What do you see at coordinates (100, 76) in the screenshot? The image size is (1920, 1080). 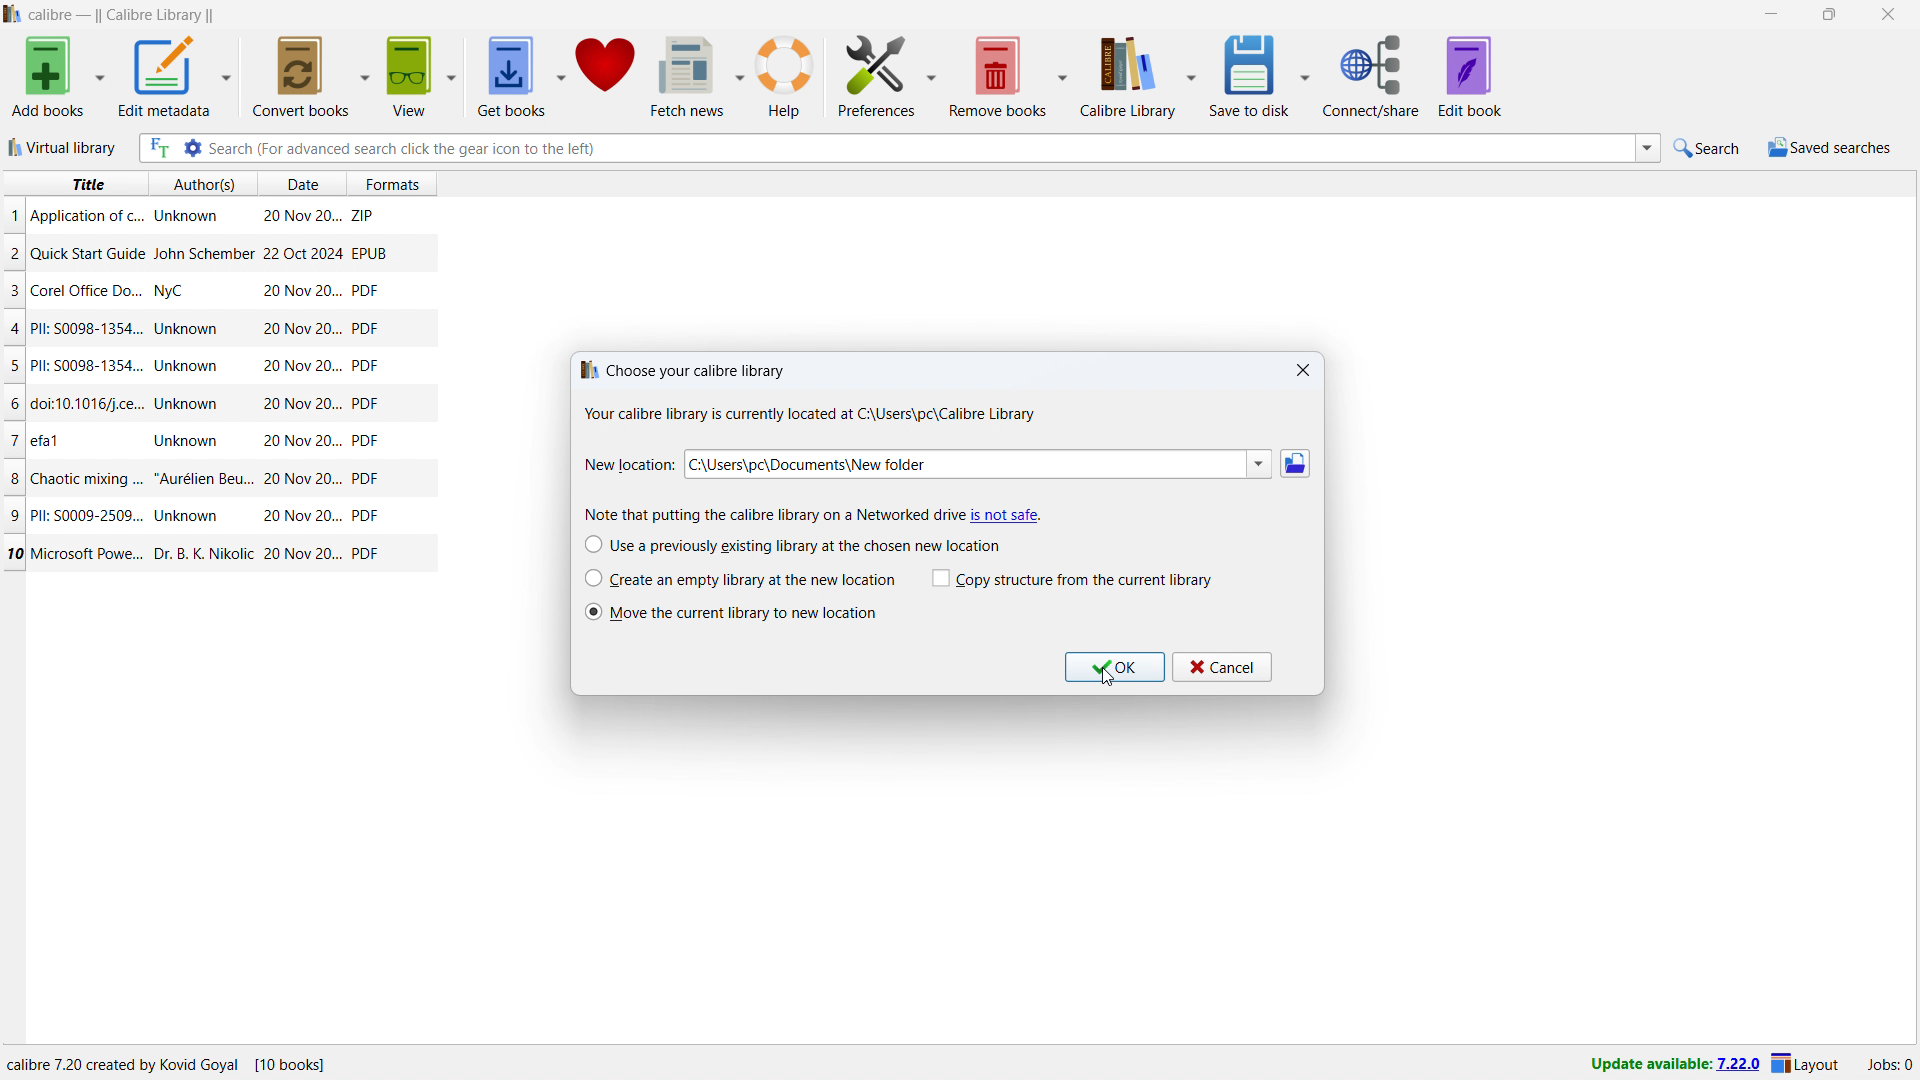 I see `add books options` at bounding box center [100, 76].